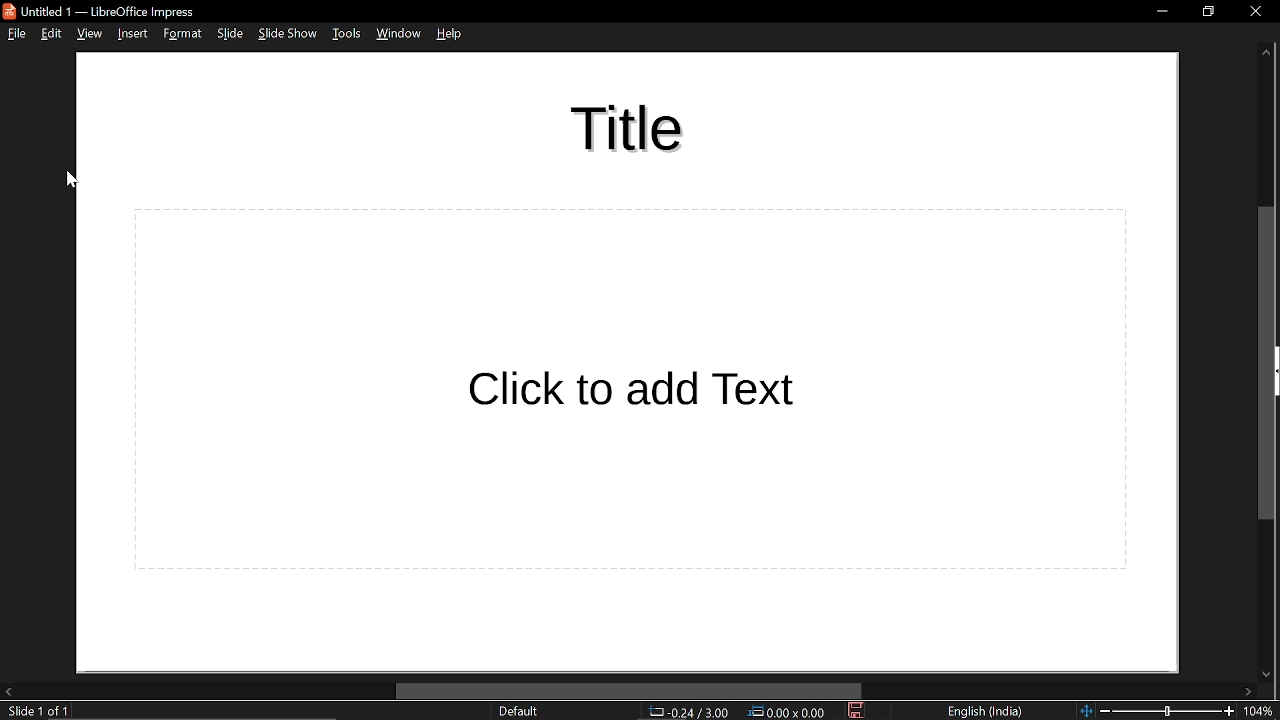 This screenshot has width=1280, height=720. What do you see at coordinates (1255, 12) in the screenshot?
I see `close` at bounding box center [1255, 12].